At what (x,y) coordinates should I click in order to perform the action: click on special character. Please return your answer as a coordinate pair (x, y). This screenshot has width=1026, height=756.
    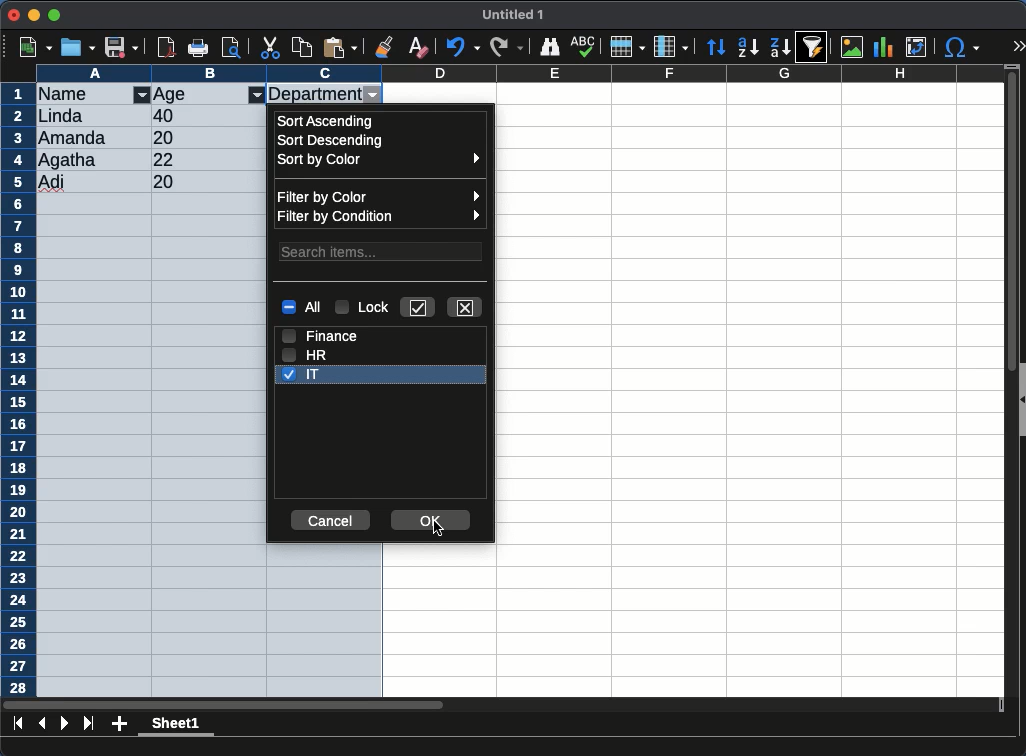
    Looking at the image, I should click on (961, 47).